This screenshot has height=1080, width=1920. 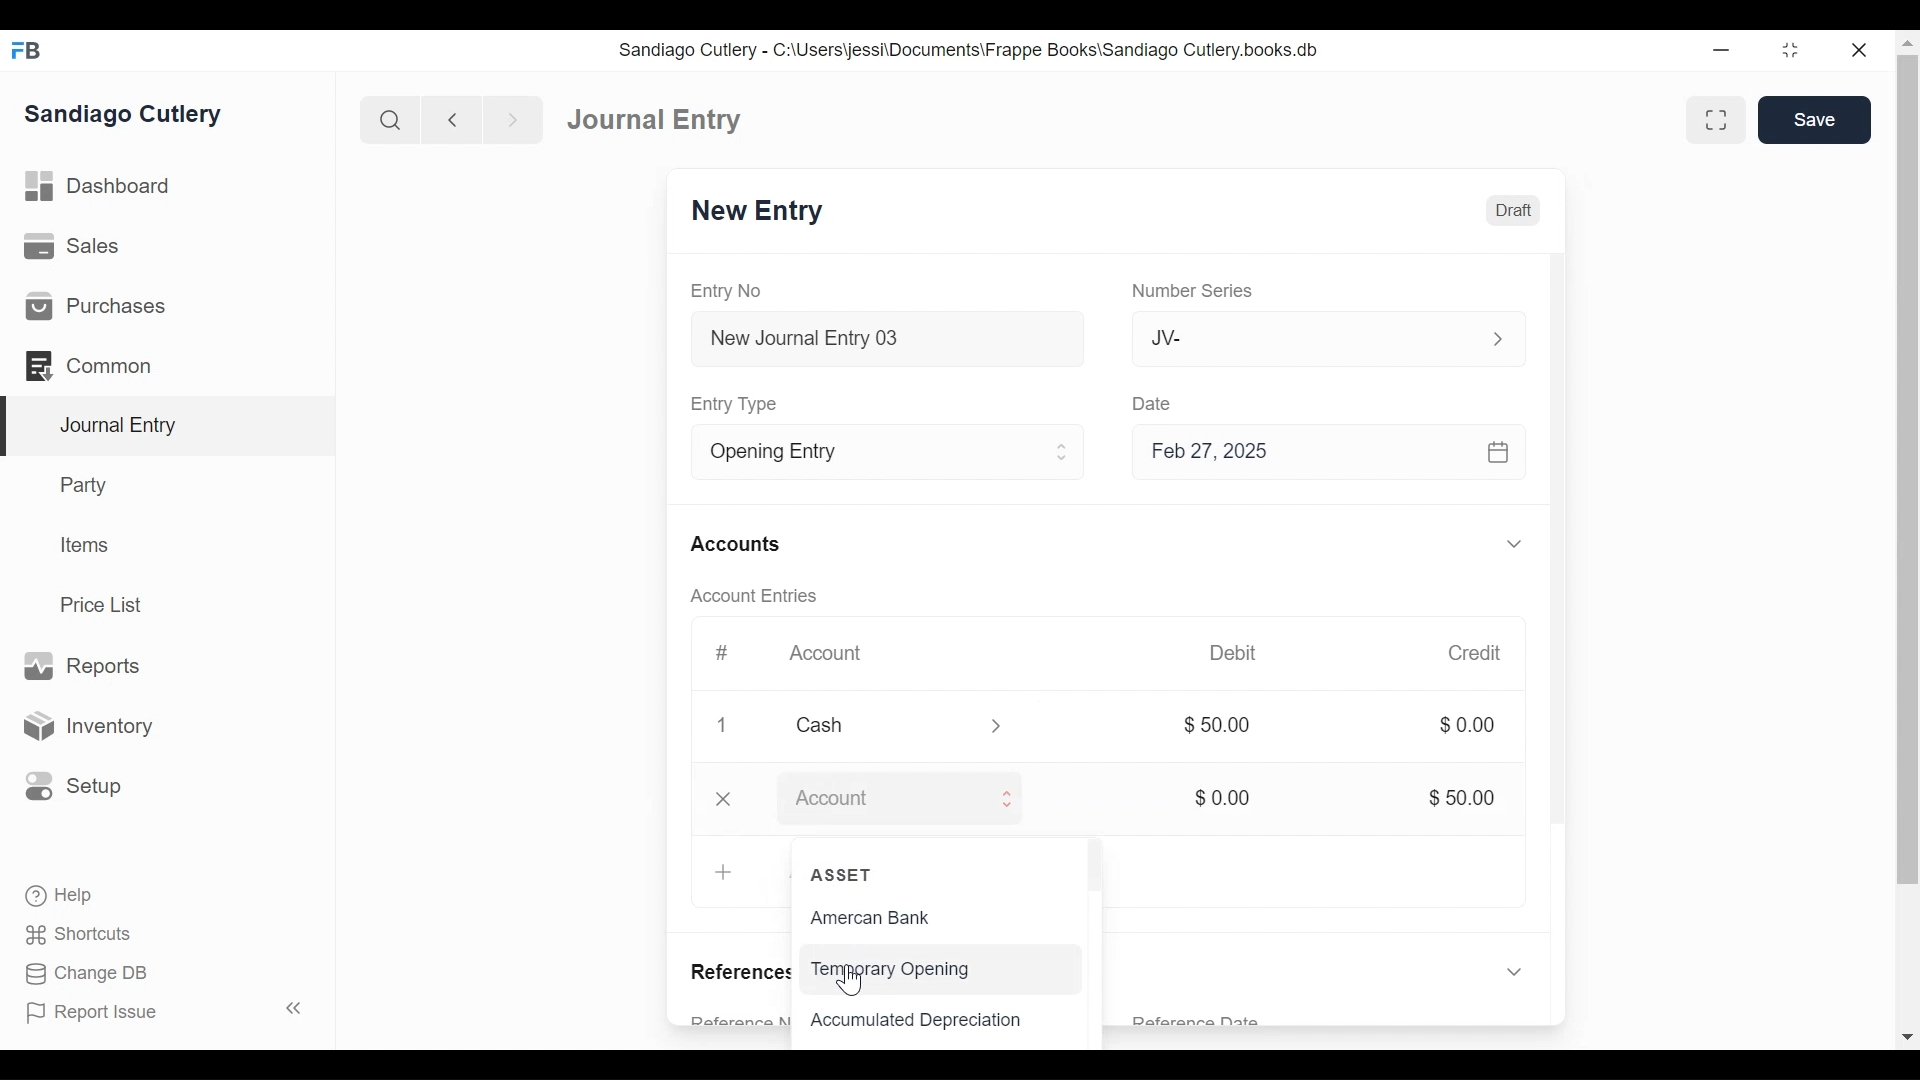 I want to click on Credit, so click(x=1473, y=653).